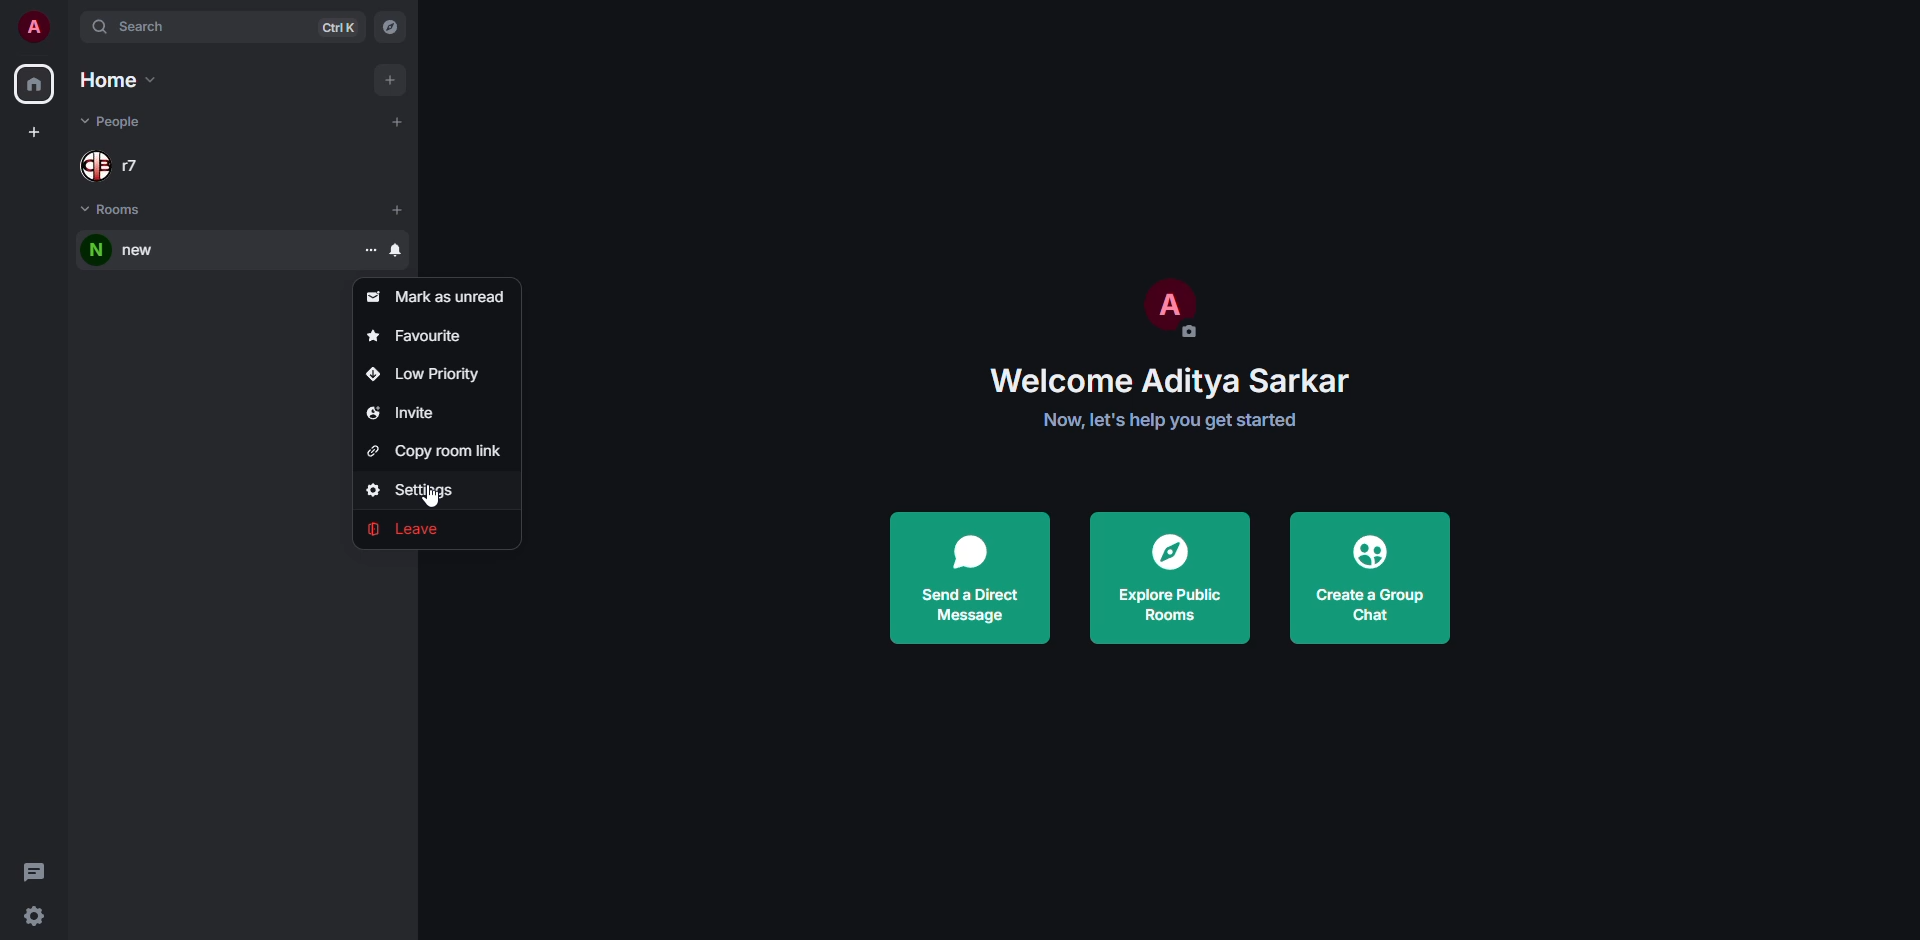 The height and width of the screenshot is (940, 1920). Describe the element at coordinates (123, 119) in the screenshot. I see `people` at that location.